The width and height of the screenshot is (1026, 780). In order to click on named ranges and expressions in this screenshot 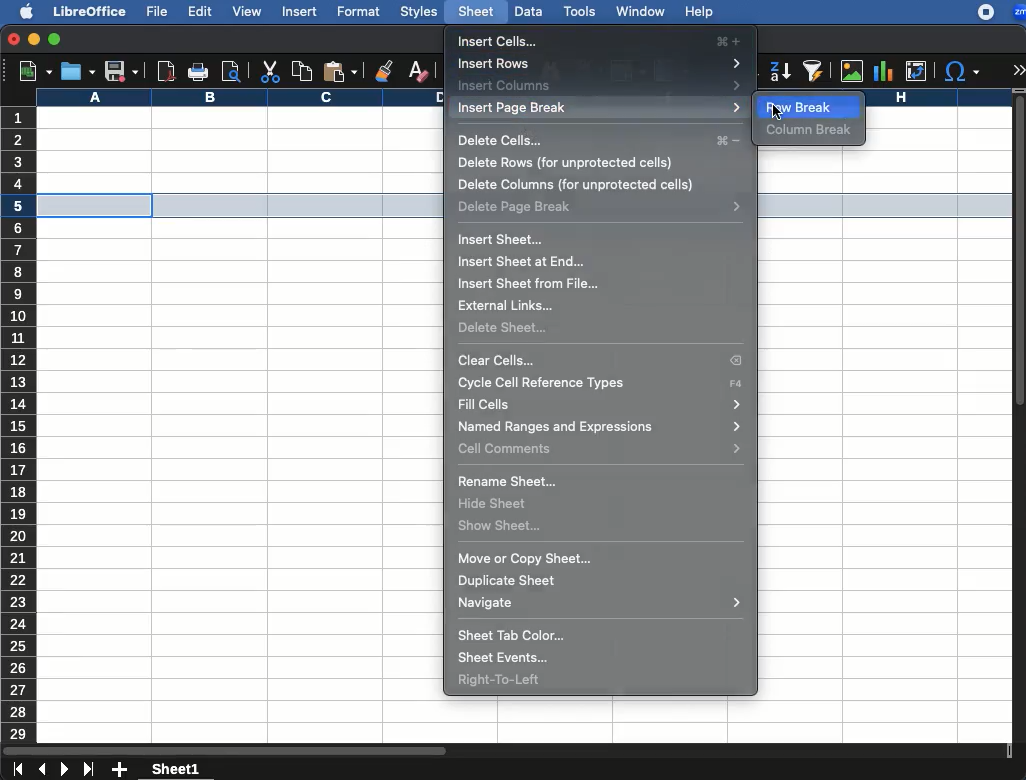, I will do `click(599, 427)`.